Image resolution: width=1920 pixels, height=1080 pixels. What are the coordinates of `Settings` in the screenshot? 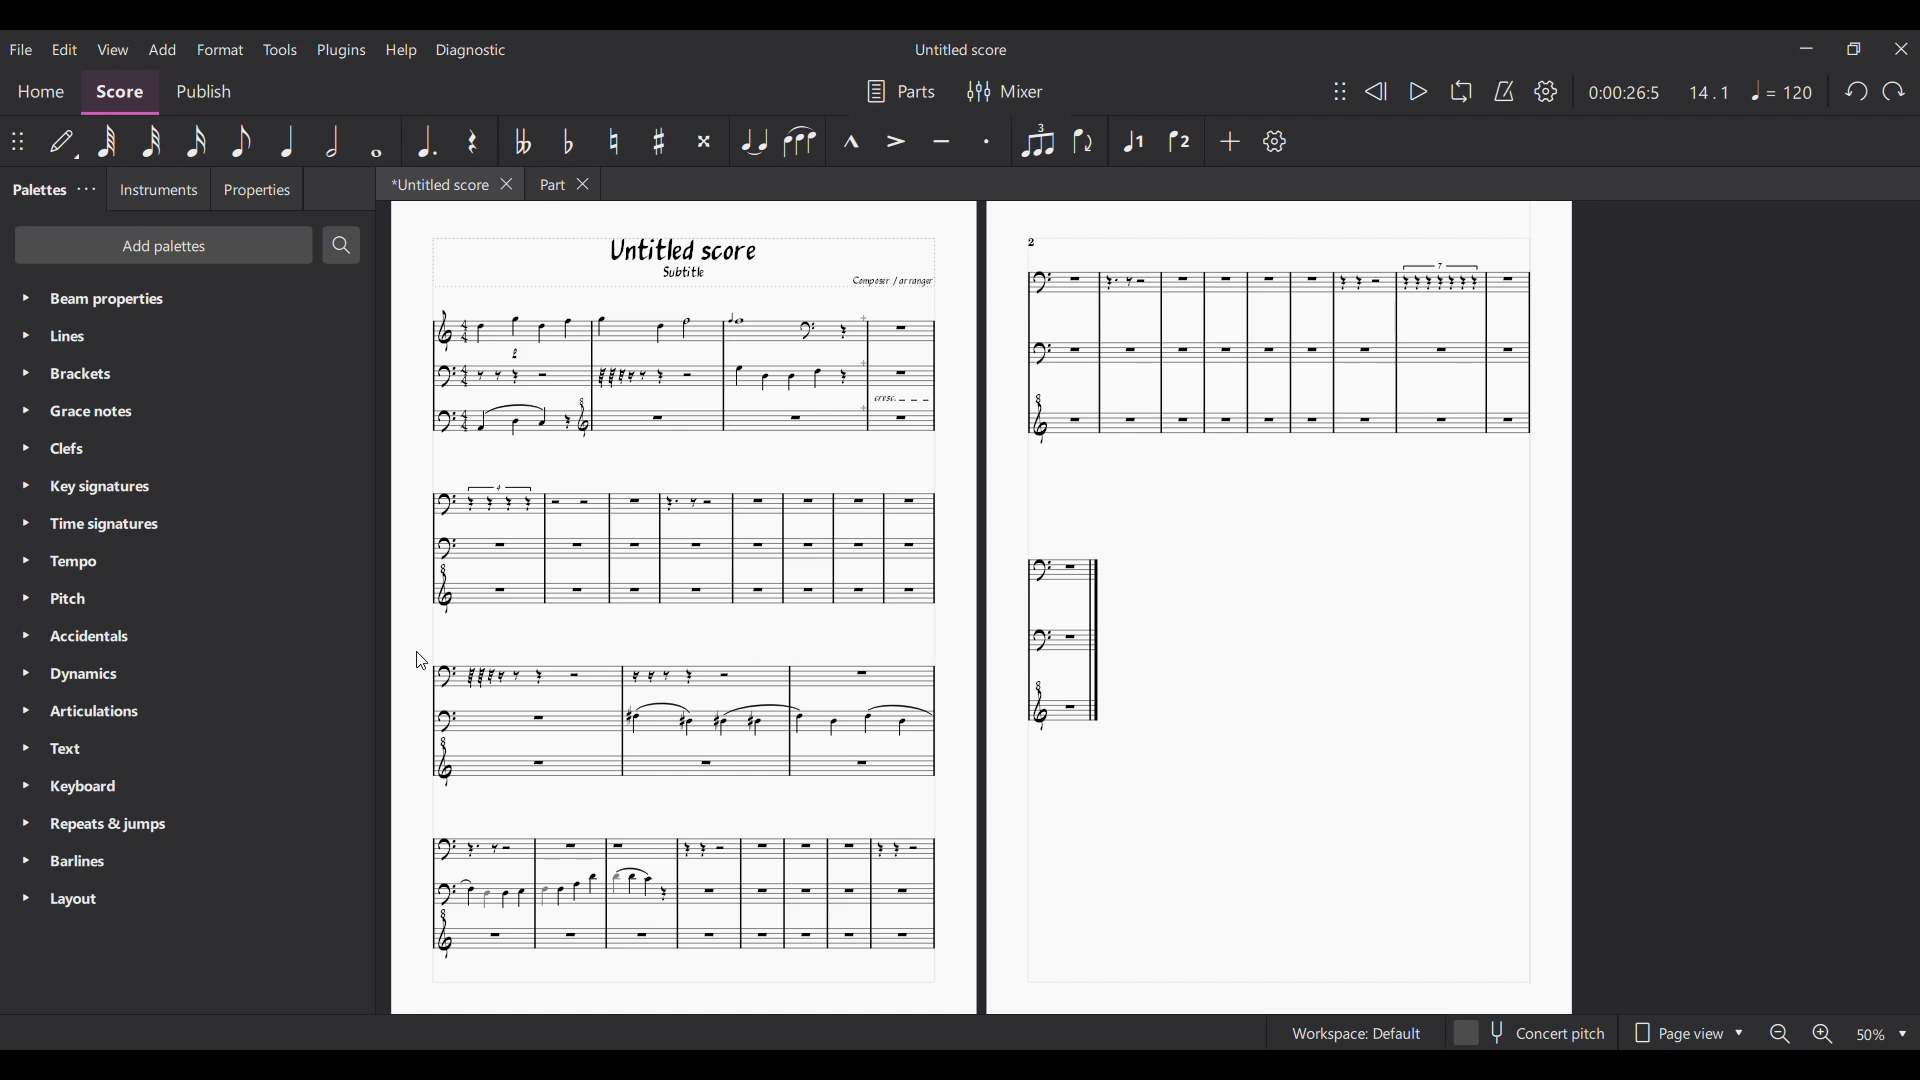 It's located at (1546, 91).